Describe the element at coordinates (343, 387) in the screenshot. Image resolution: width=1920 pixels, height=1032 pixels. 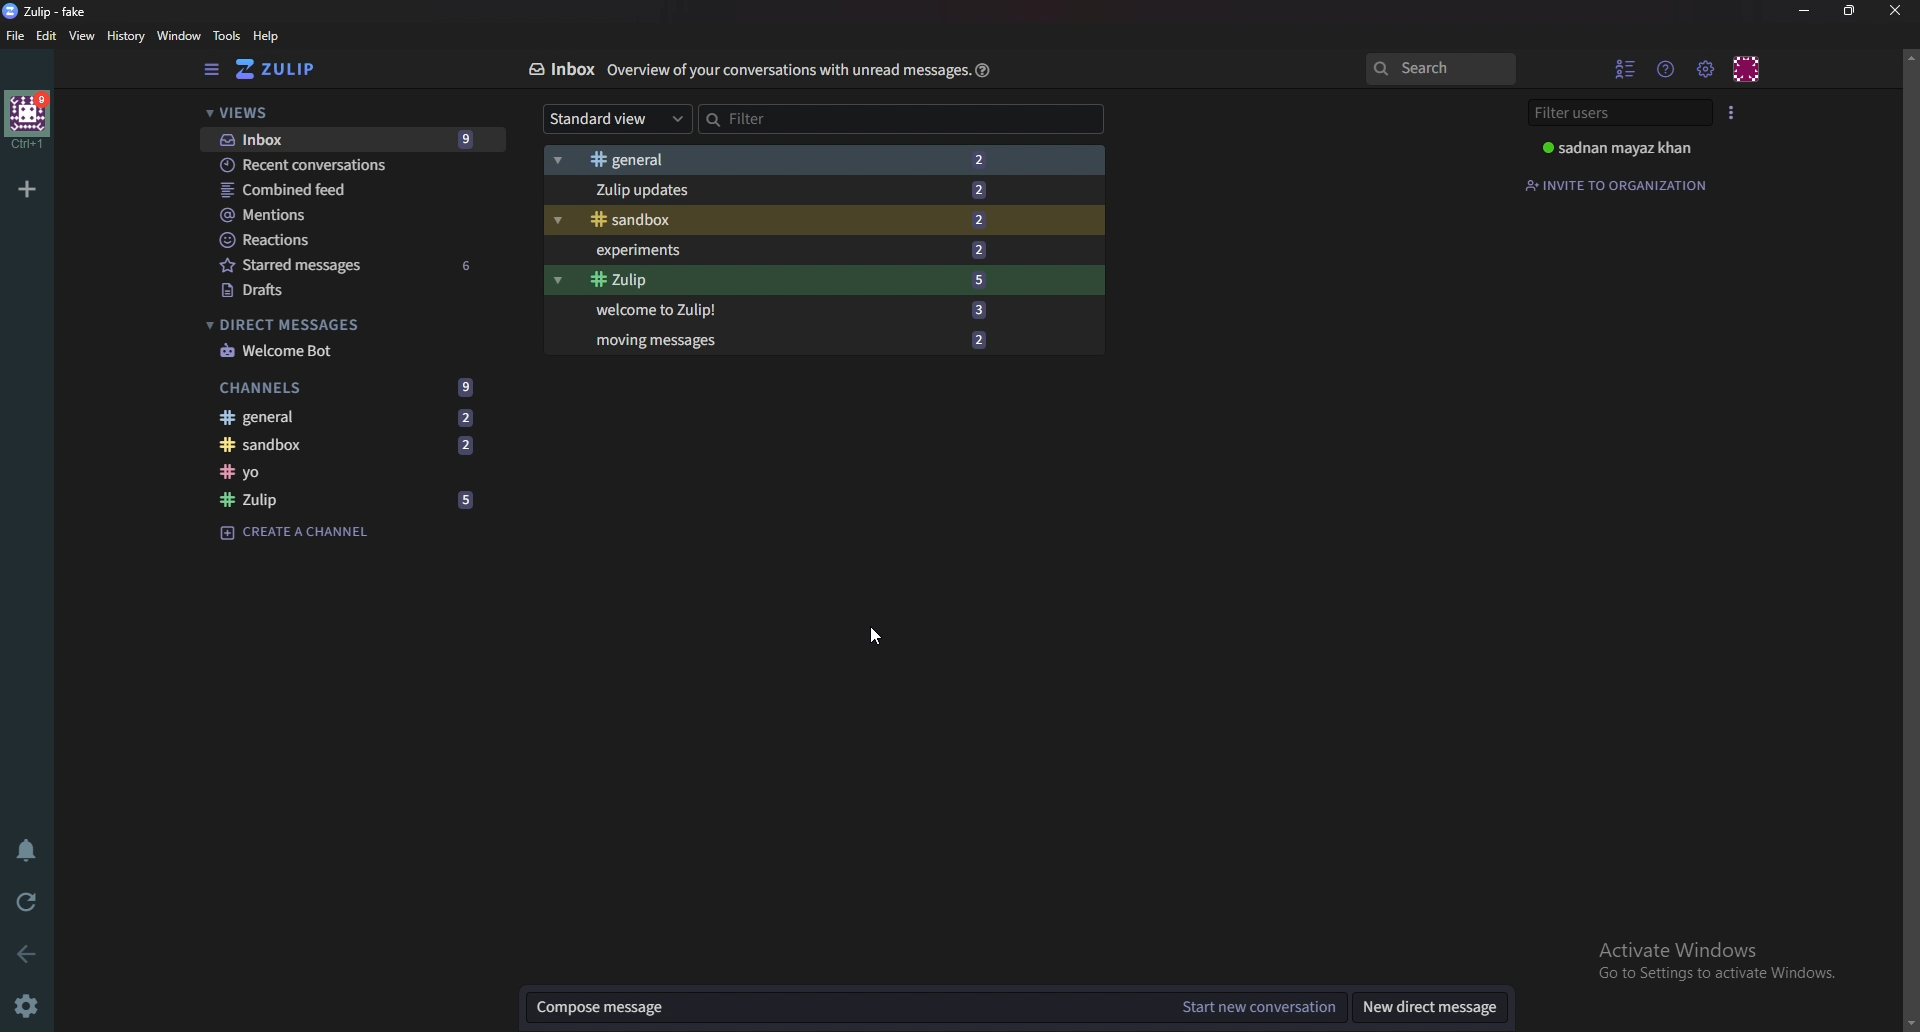
I see `Channels` at that location.